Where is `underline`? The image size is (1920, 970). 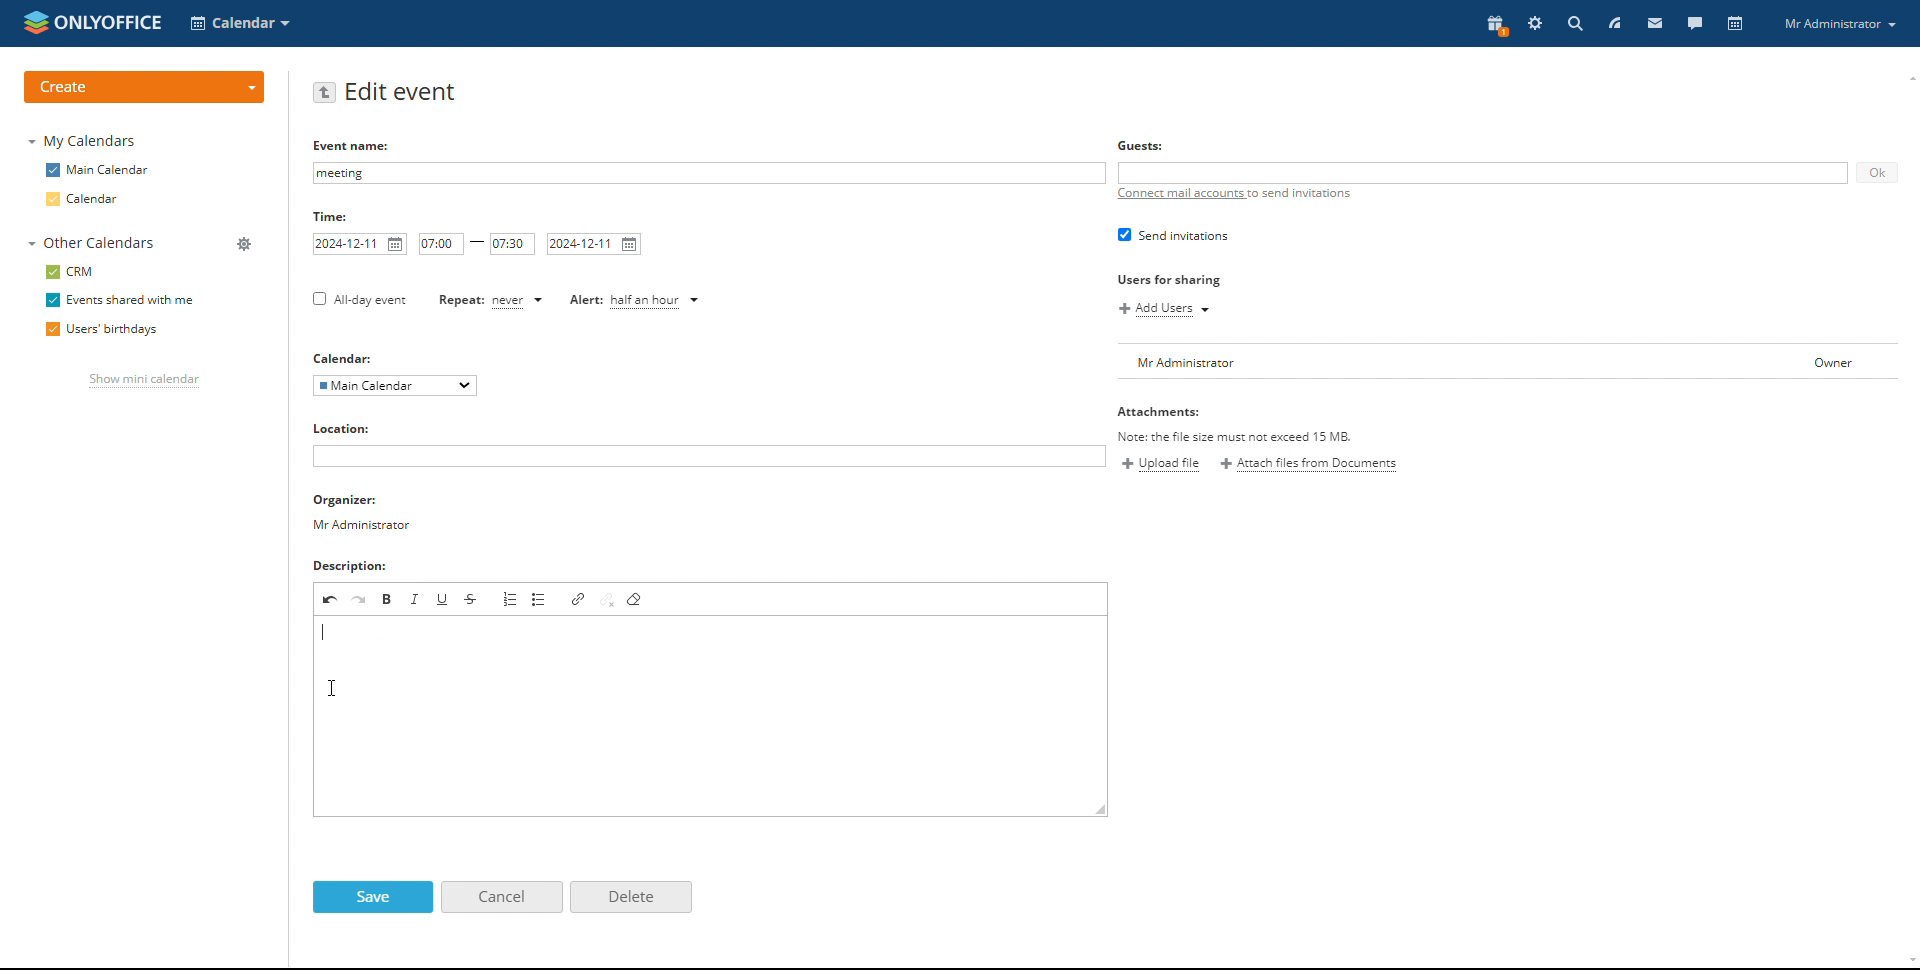
underline is located at coordinates (444, 599).